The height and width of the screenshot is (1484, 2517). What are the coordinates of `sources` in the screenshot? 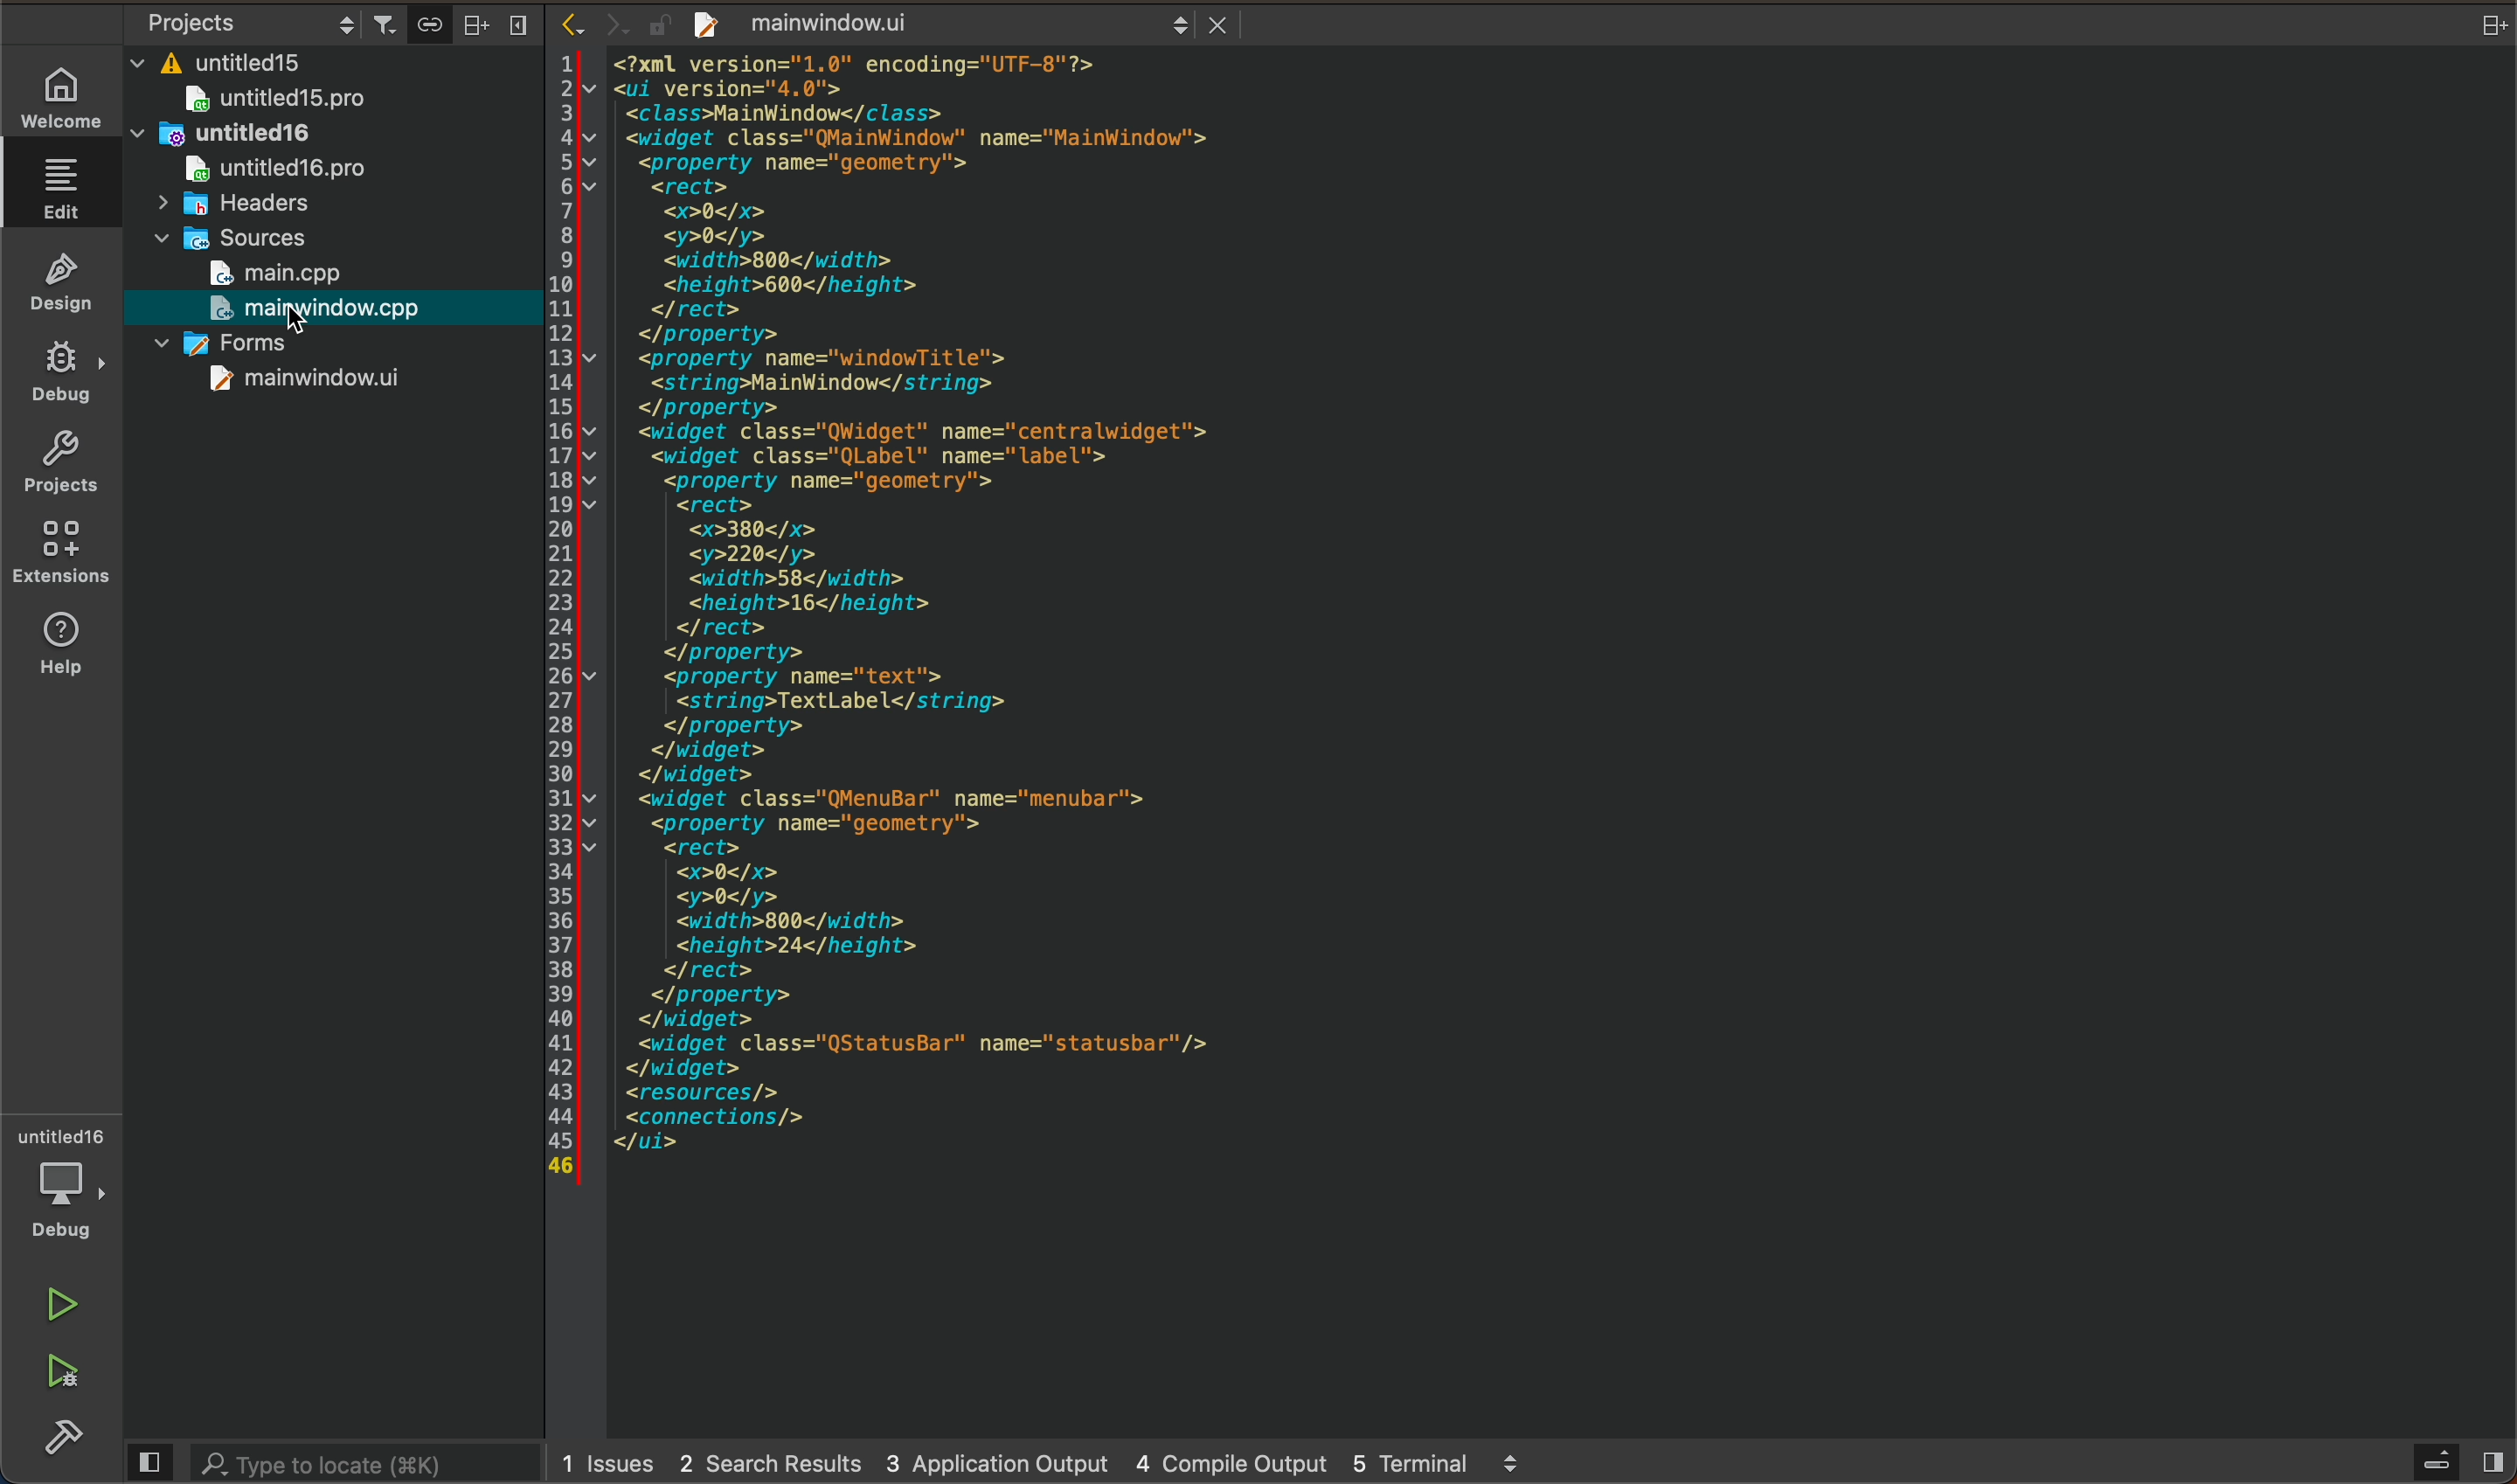 It's located at (246, 240).